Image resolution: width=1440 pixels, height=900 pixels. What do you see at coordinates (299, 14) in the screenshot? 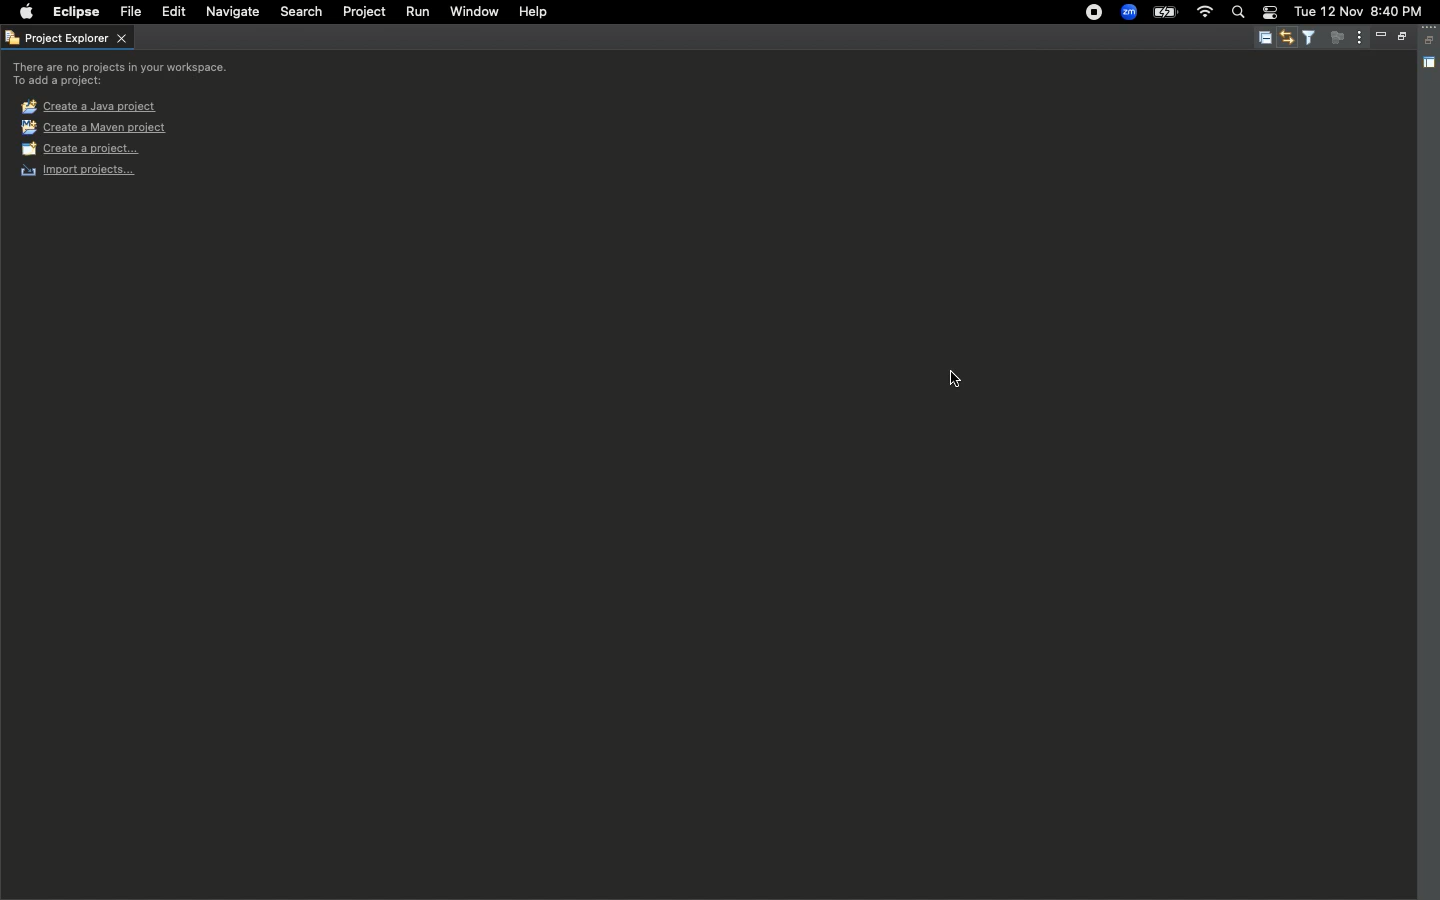
I see `Search` at bounding box center [299, 14].